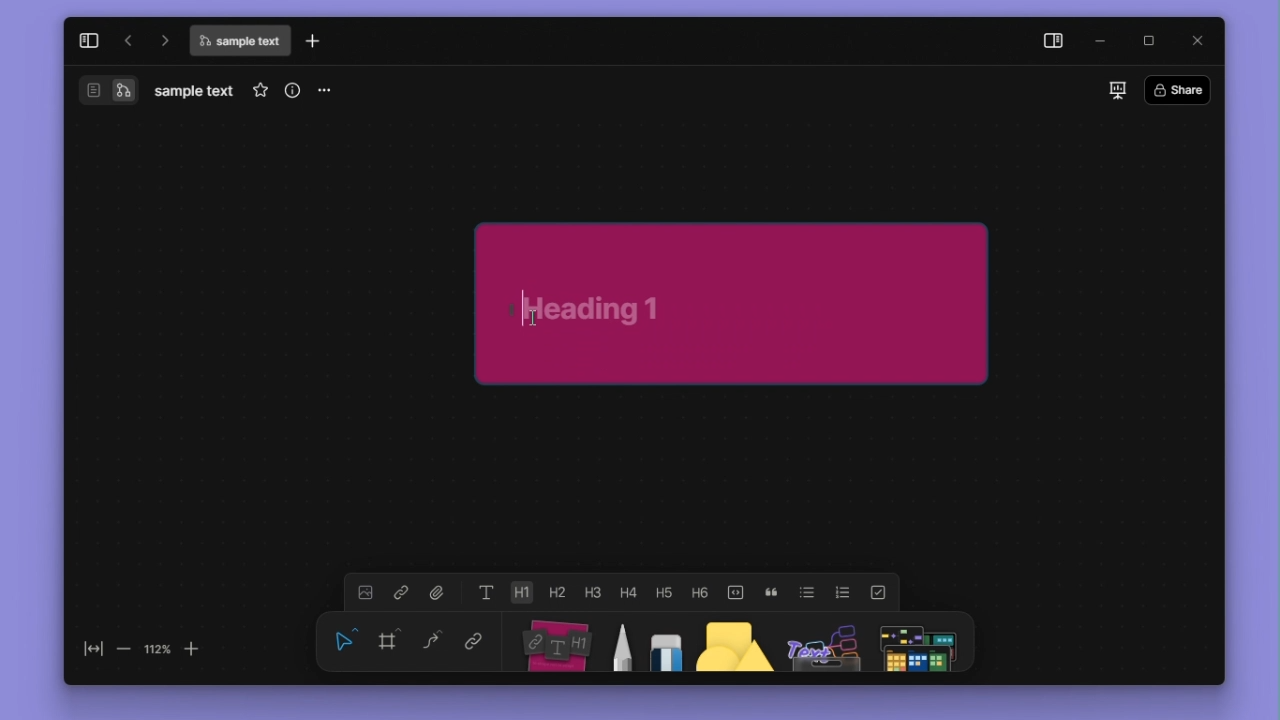  What do you see at coordinates (556, 592) in the screenshot?
I see `Heading 2` at bounding box center [556, 592].